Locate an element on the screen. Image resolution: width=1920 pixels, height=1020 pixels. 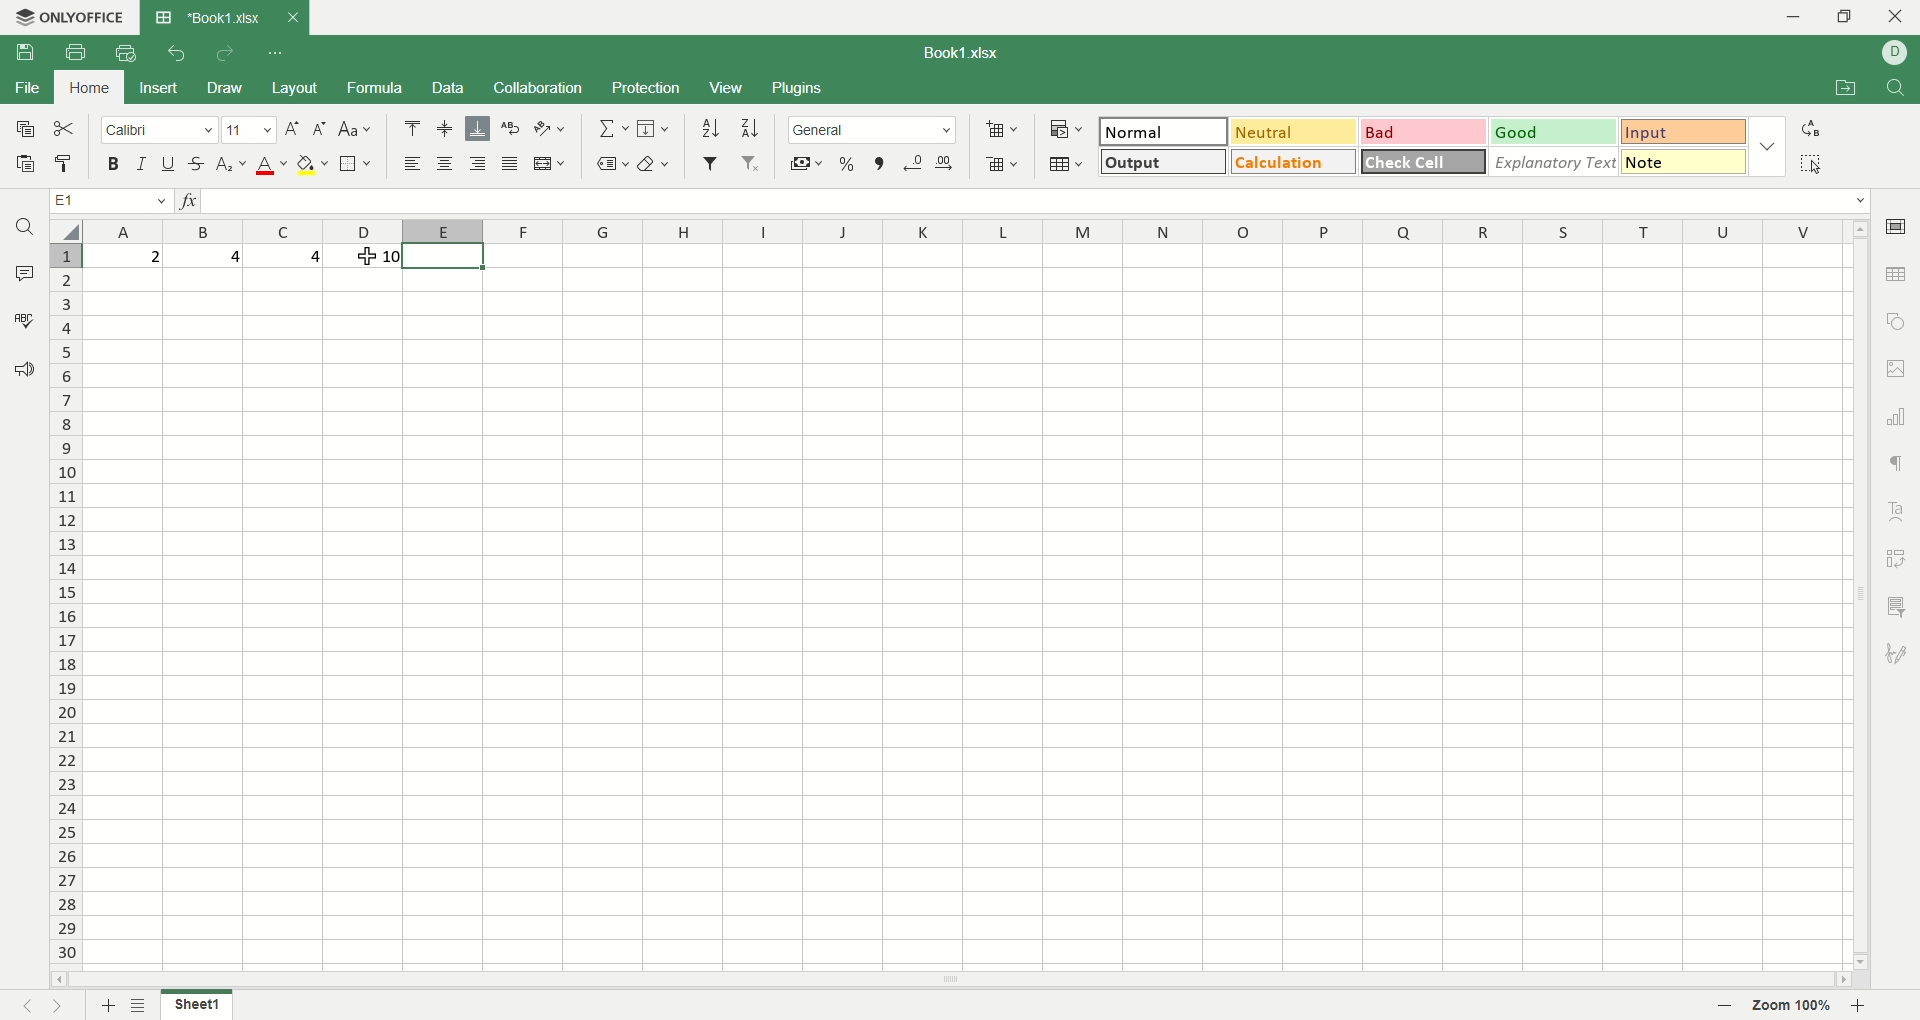
cursor is located at coordinates (368, 260).